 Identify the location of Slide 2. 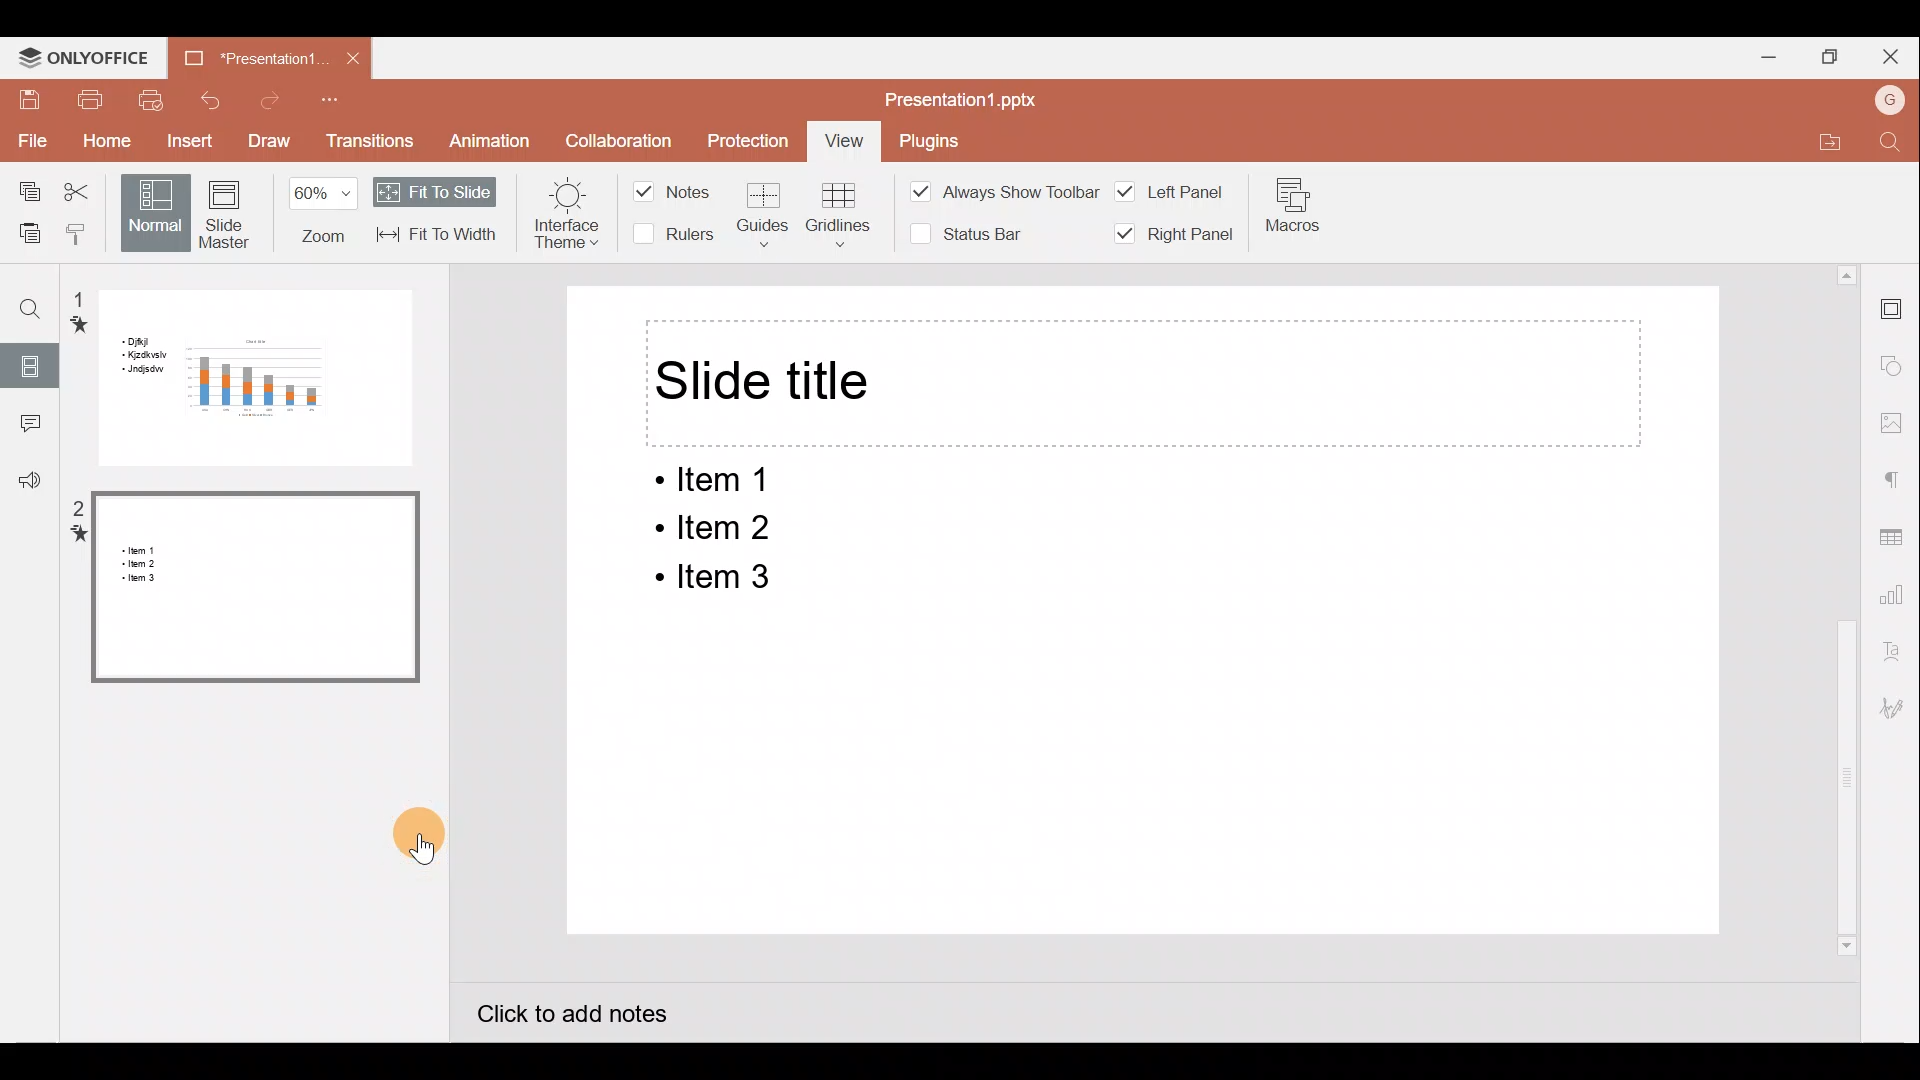
(234, 382).